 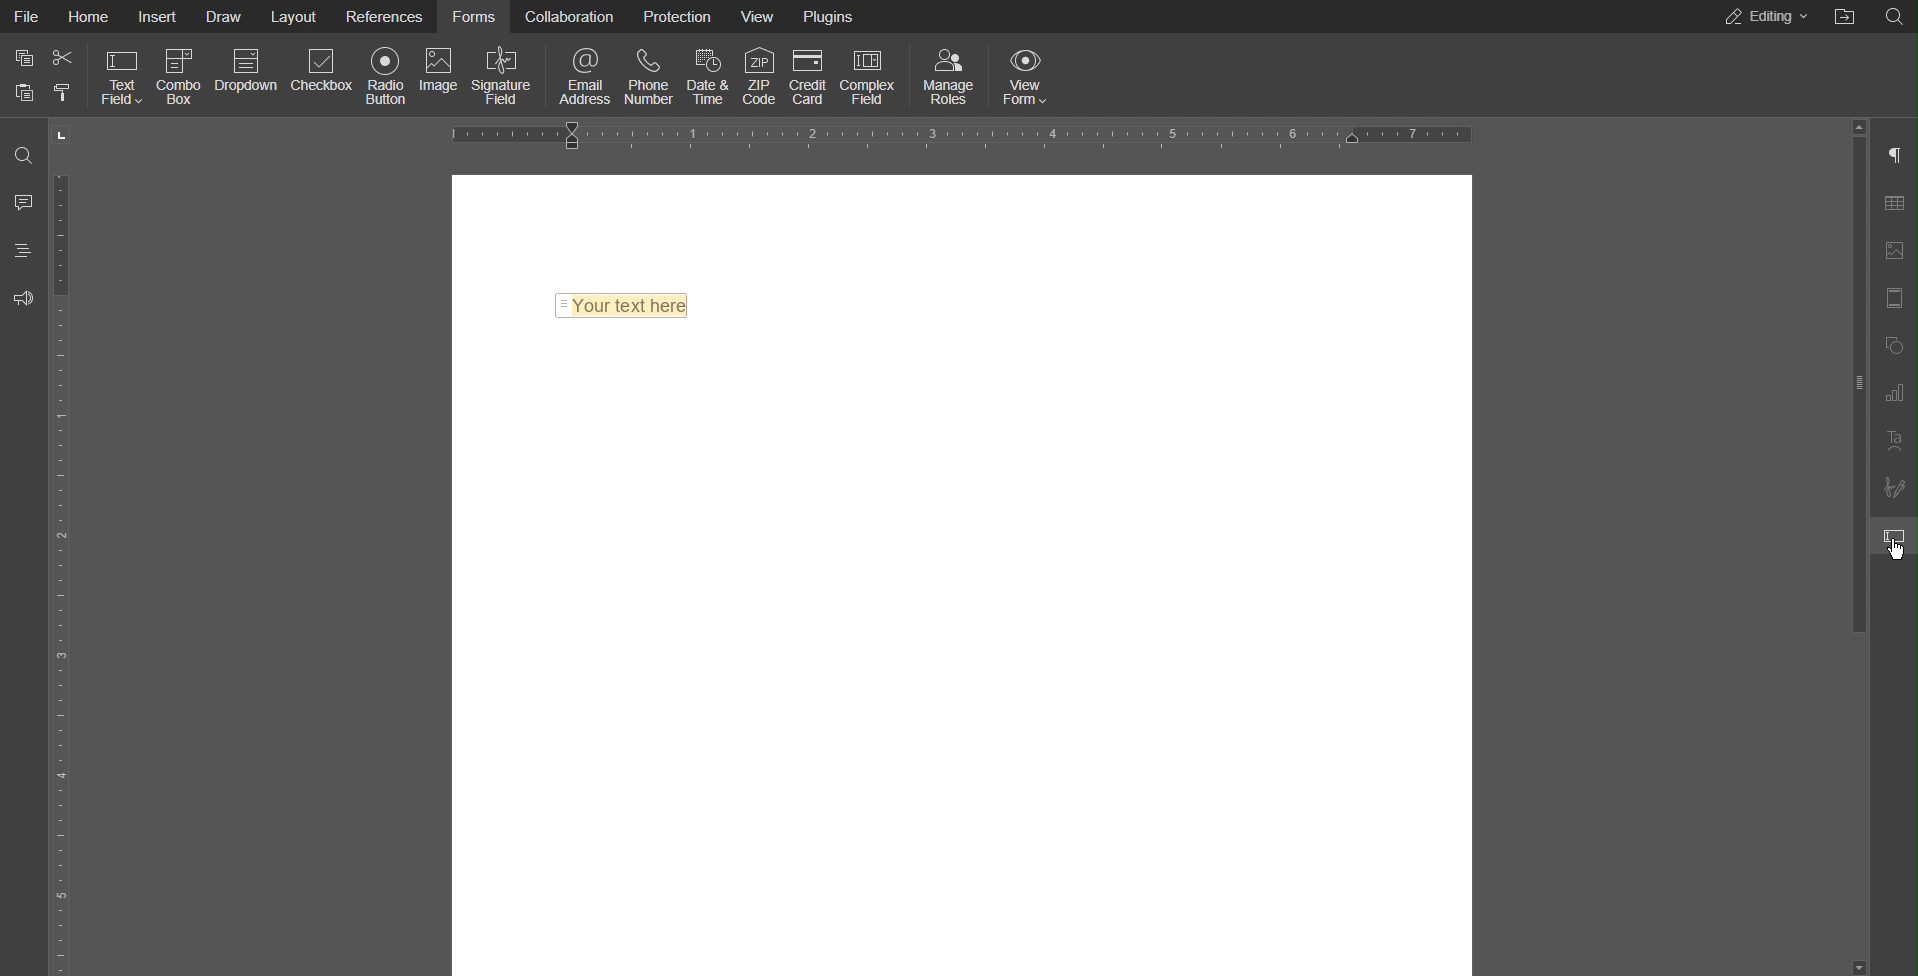 I want to click on Draw, so click(x=224, y=17).